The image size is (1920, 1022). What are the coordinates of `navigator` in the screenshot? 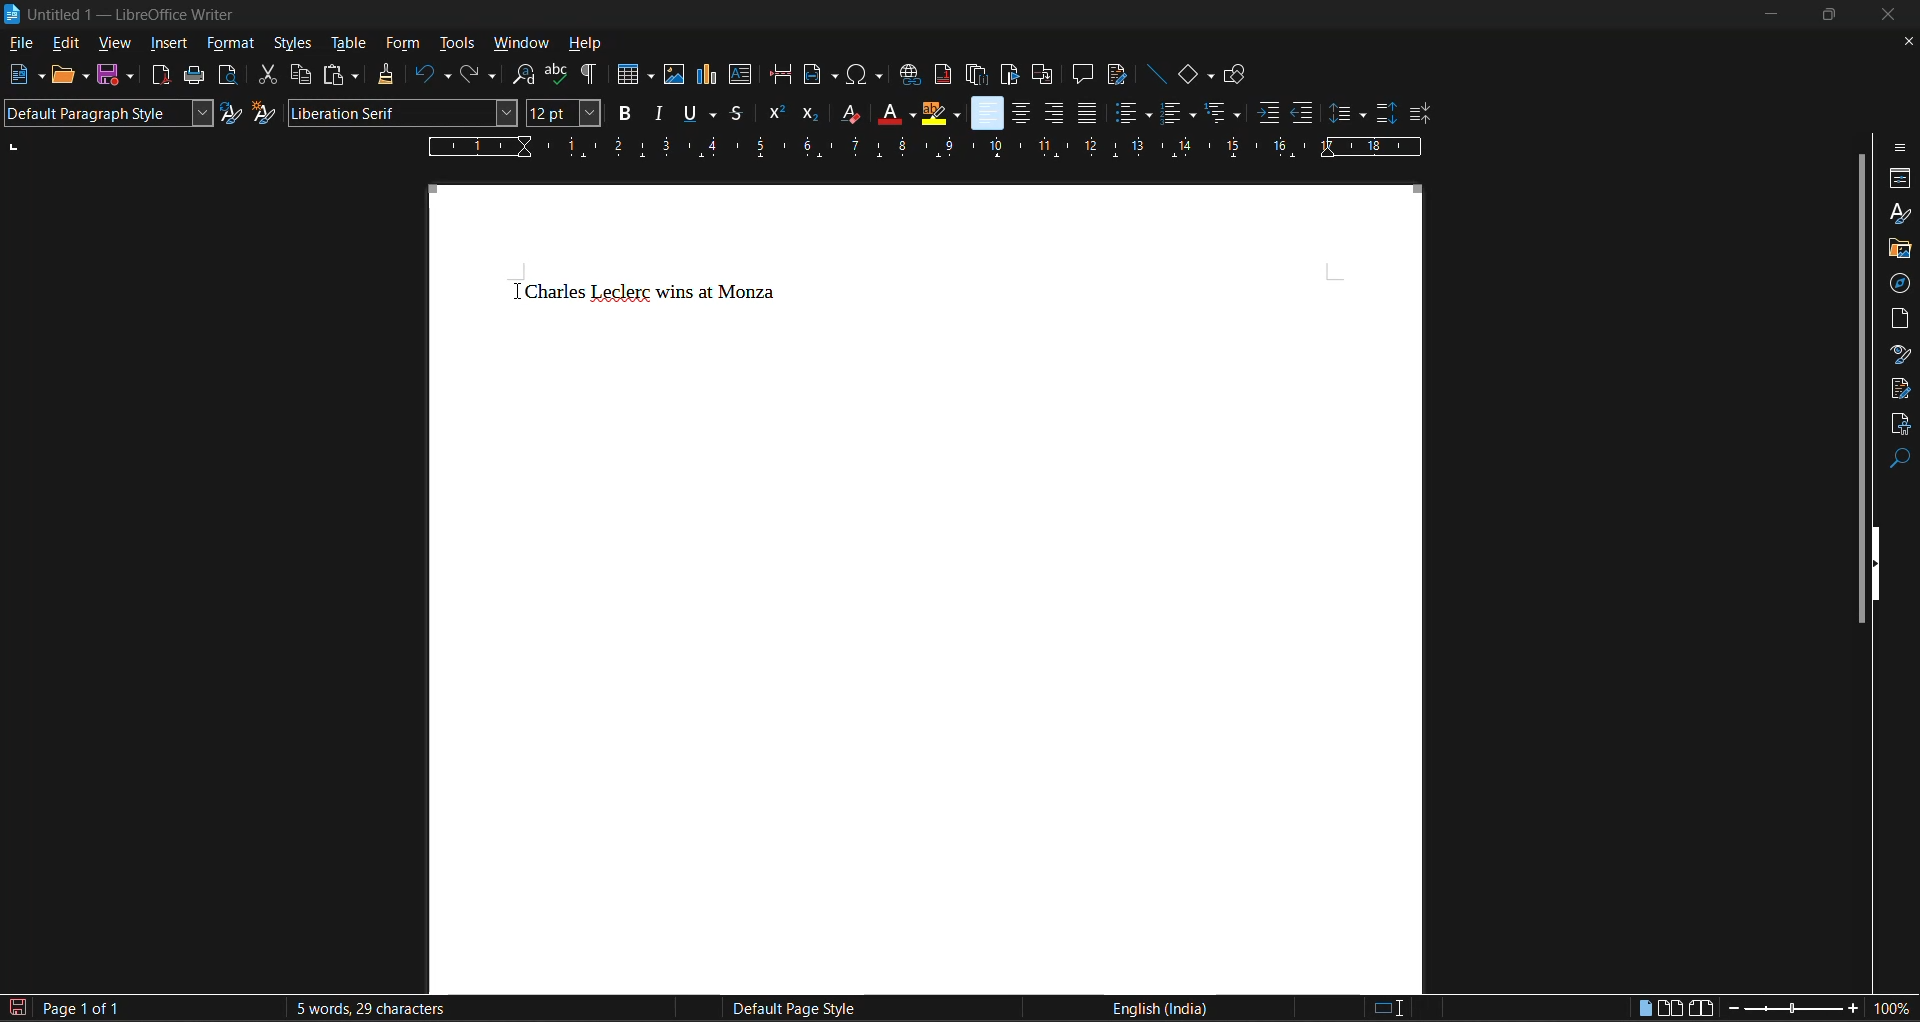 It's located at (1900, 284).